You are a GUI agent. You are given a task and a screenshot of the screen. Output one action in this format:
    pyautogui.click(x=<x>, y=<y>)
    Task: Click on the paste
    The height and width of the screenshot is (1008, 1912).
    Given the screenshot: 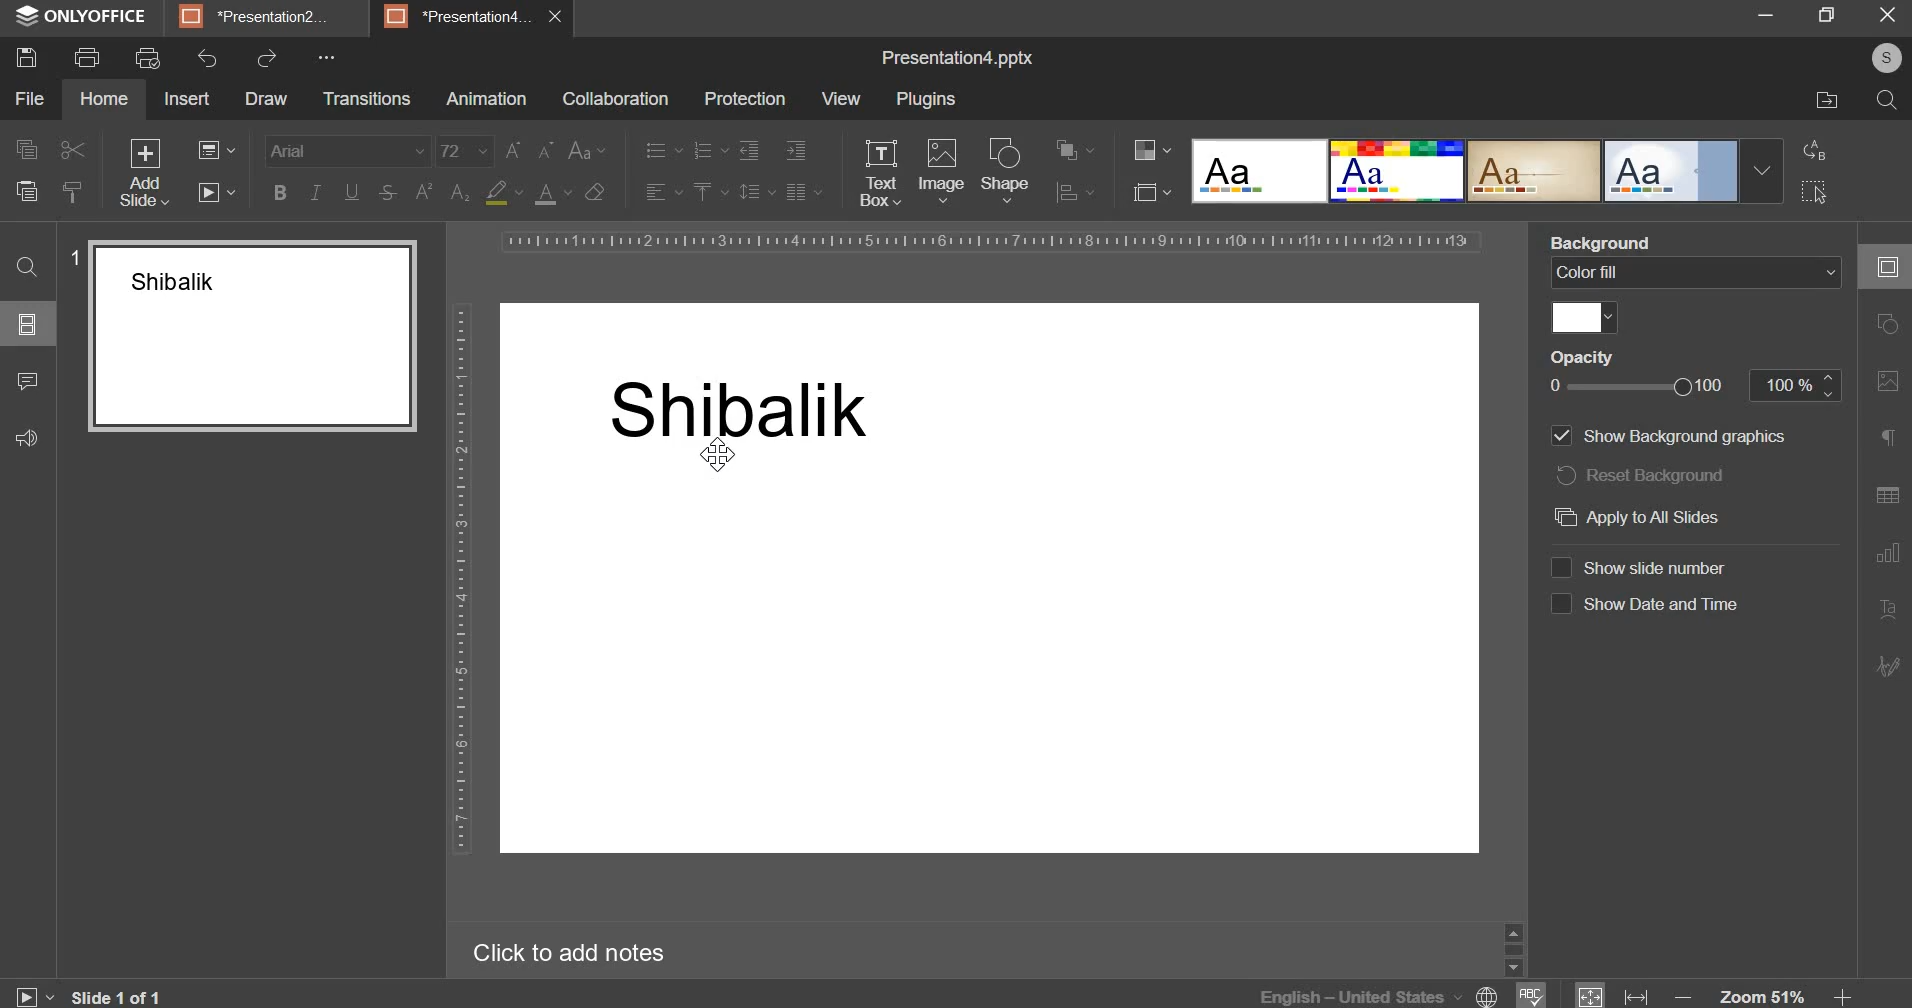 What is the action you would take?
    pyautogui.click(x=25, y=190)
    